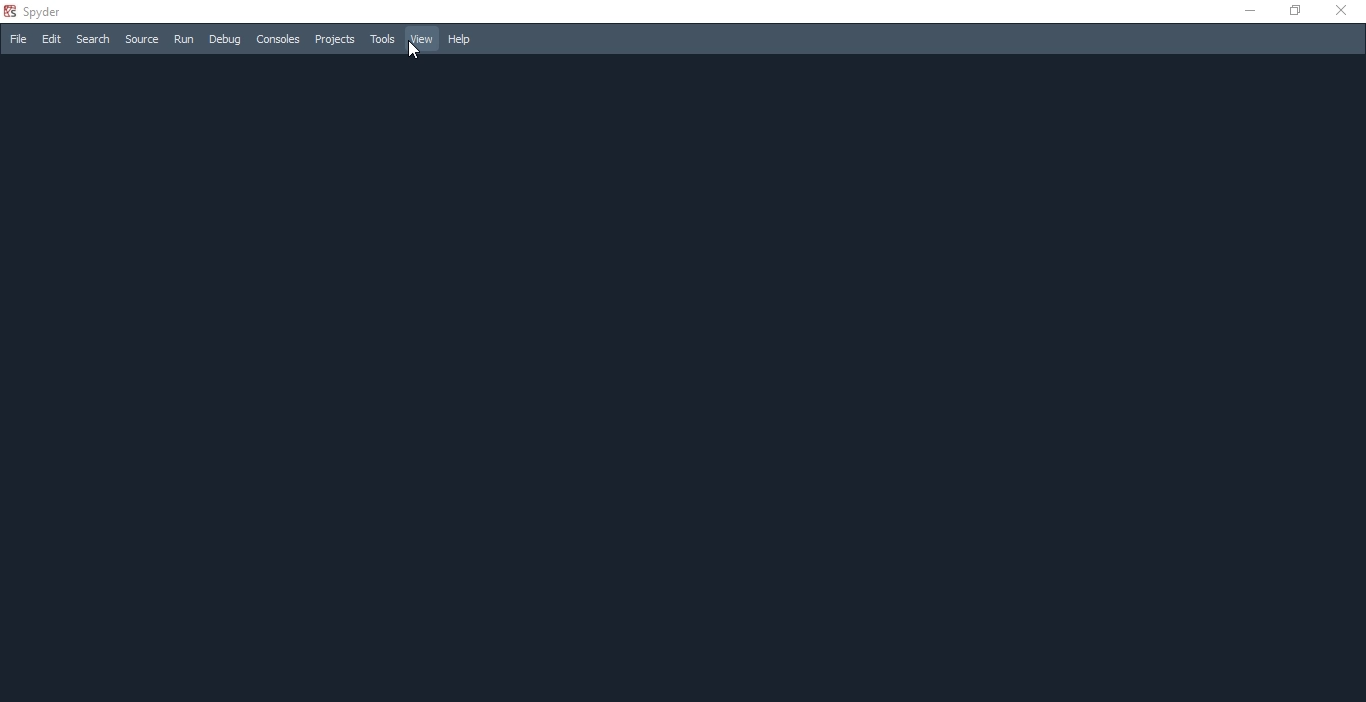  I want to click on Help, so click(465, 41).